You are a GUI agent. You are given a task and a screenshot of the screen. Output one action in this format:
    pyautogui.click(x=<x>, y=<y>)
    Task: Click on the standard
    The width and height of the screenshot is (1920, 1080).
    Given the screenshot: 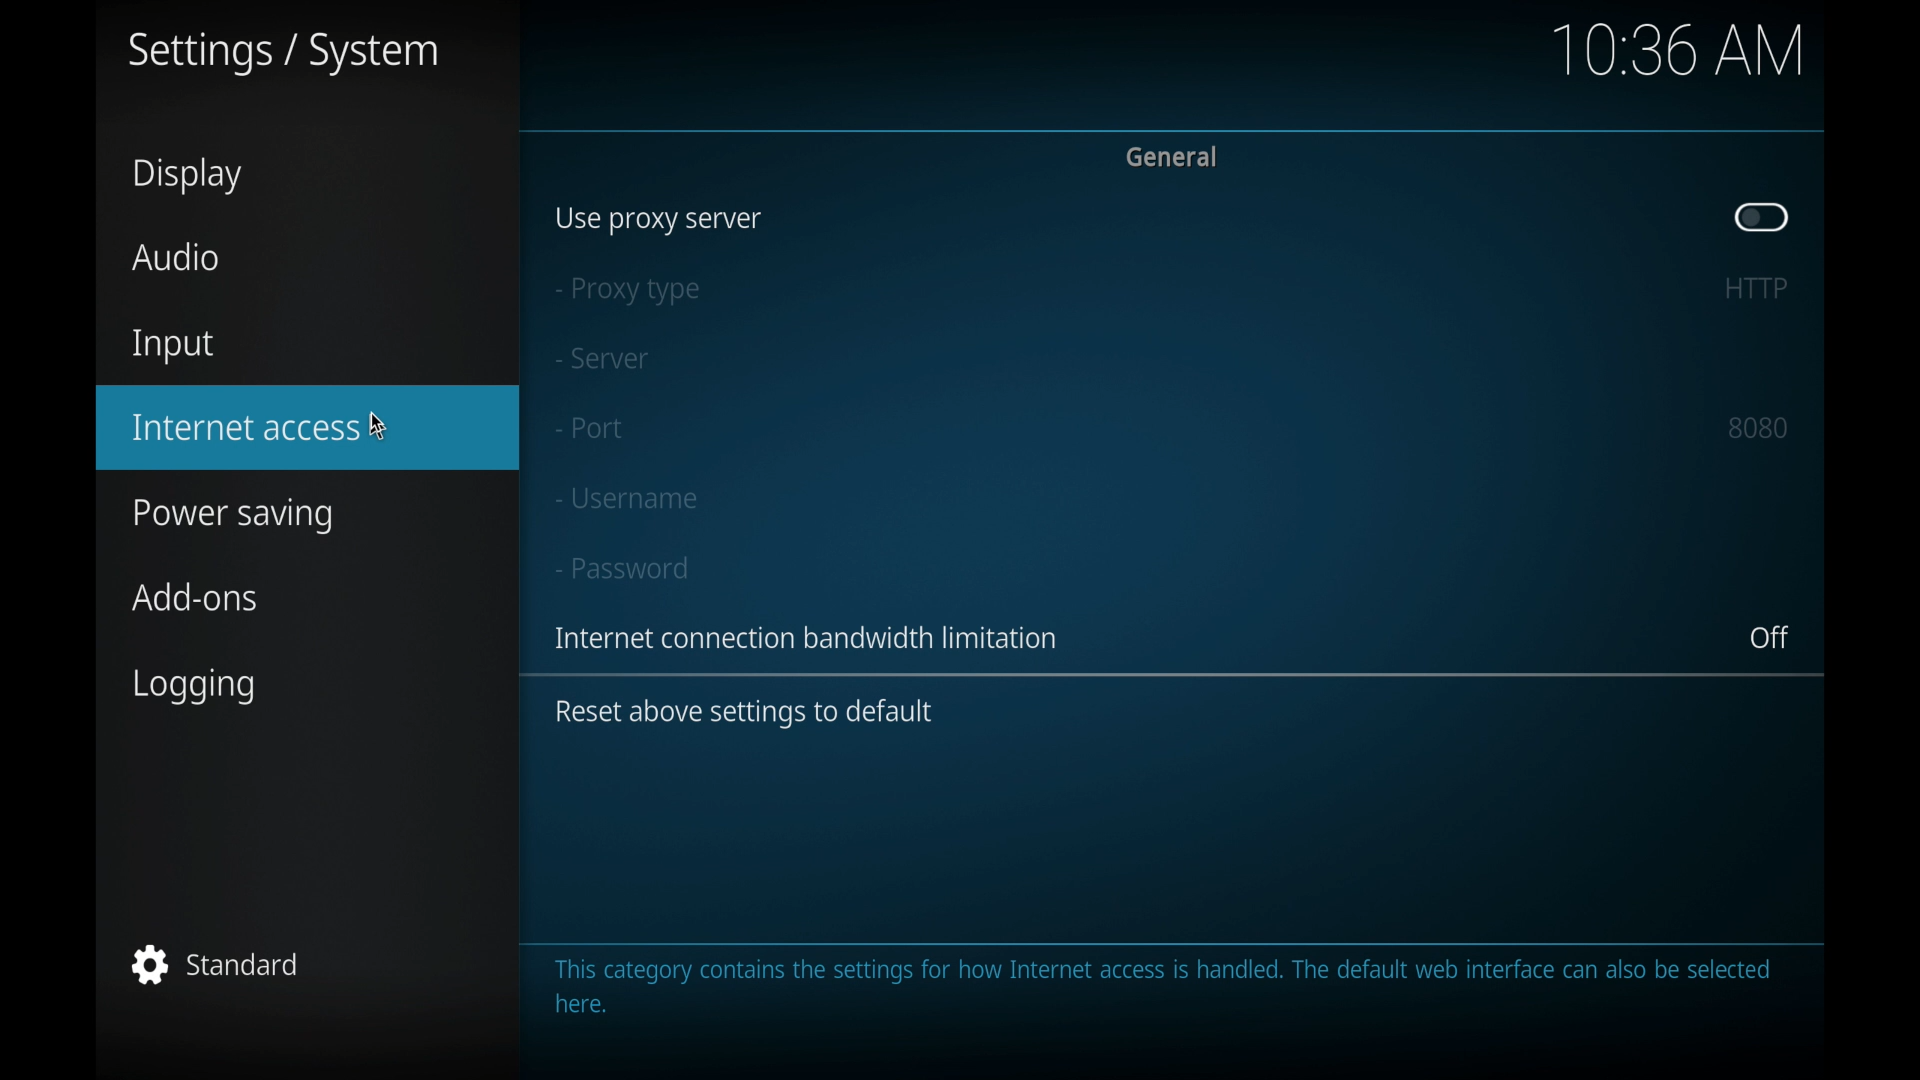 What is the action you would take?
    pyautogui.click(x=217, y=964)
    